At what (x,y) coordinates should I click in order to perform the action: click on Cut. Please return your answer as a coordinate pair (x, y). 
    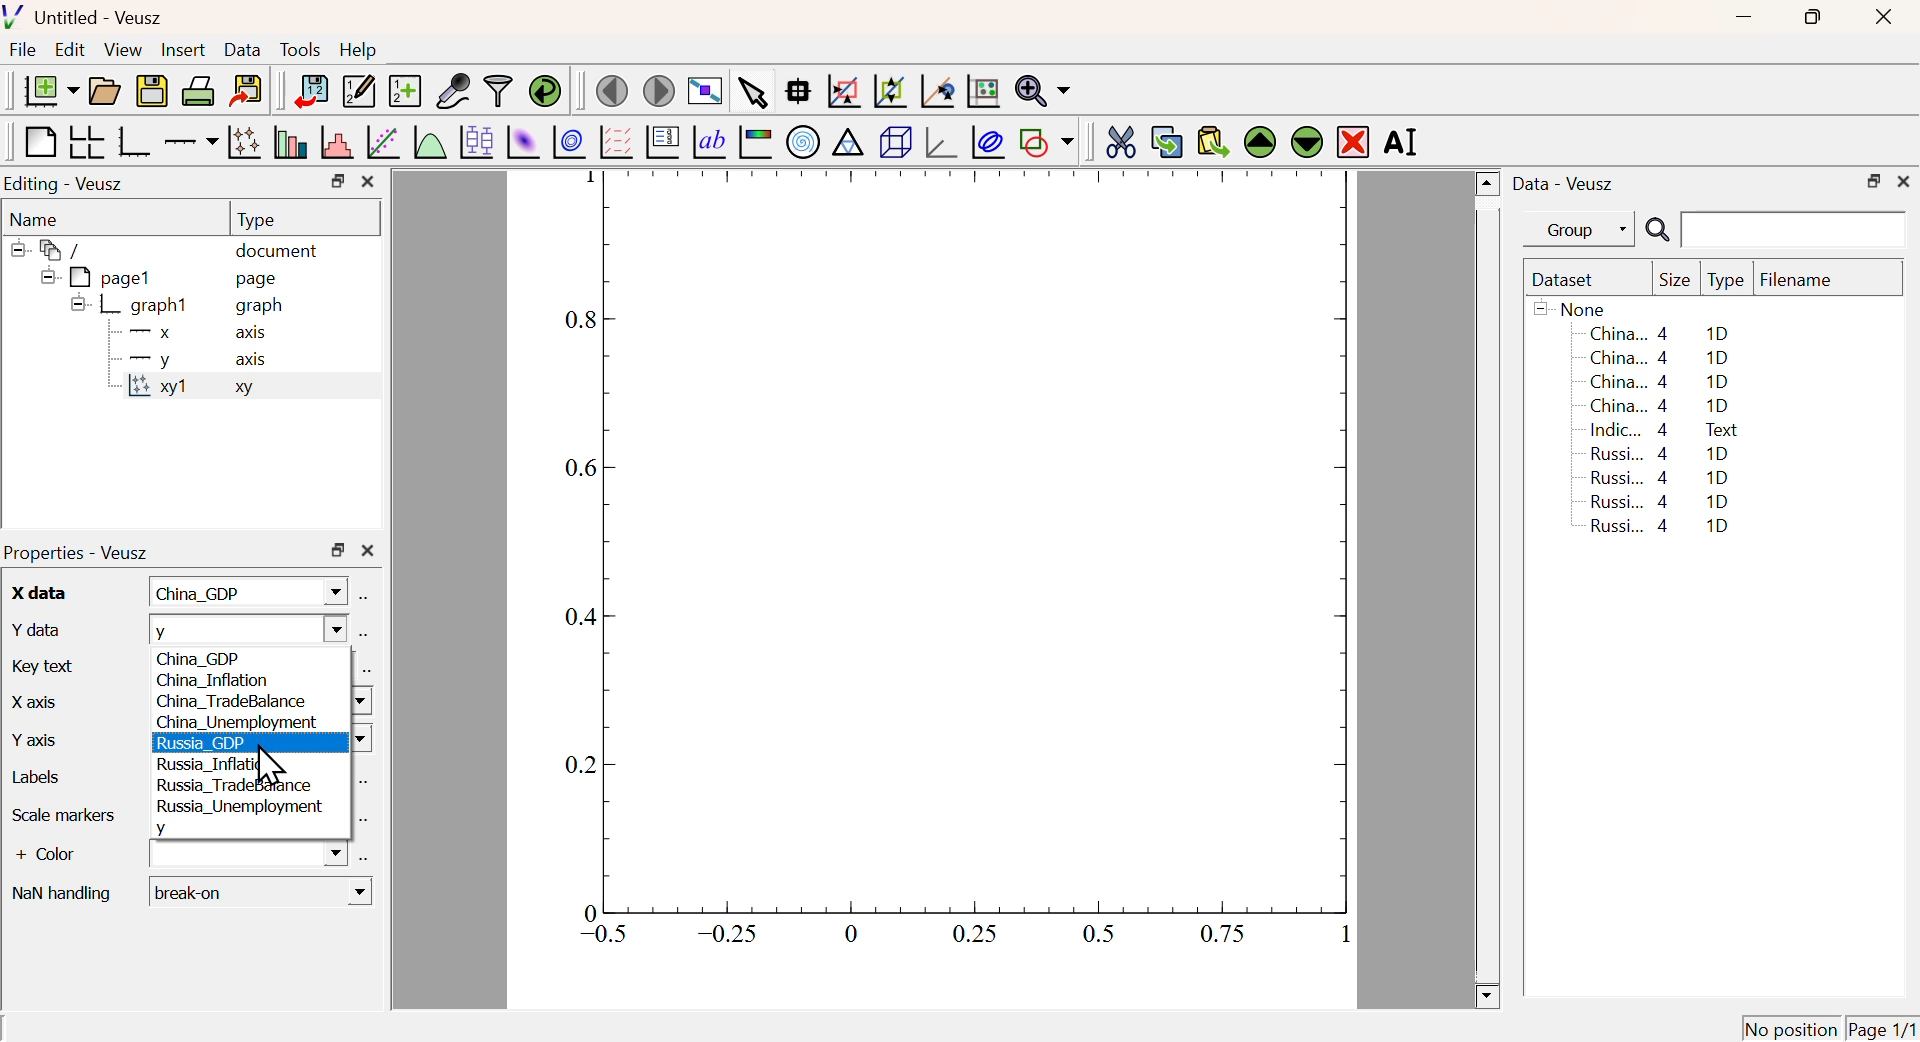
    Looking at the image, I should click on (1120, 140).